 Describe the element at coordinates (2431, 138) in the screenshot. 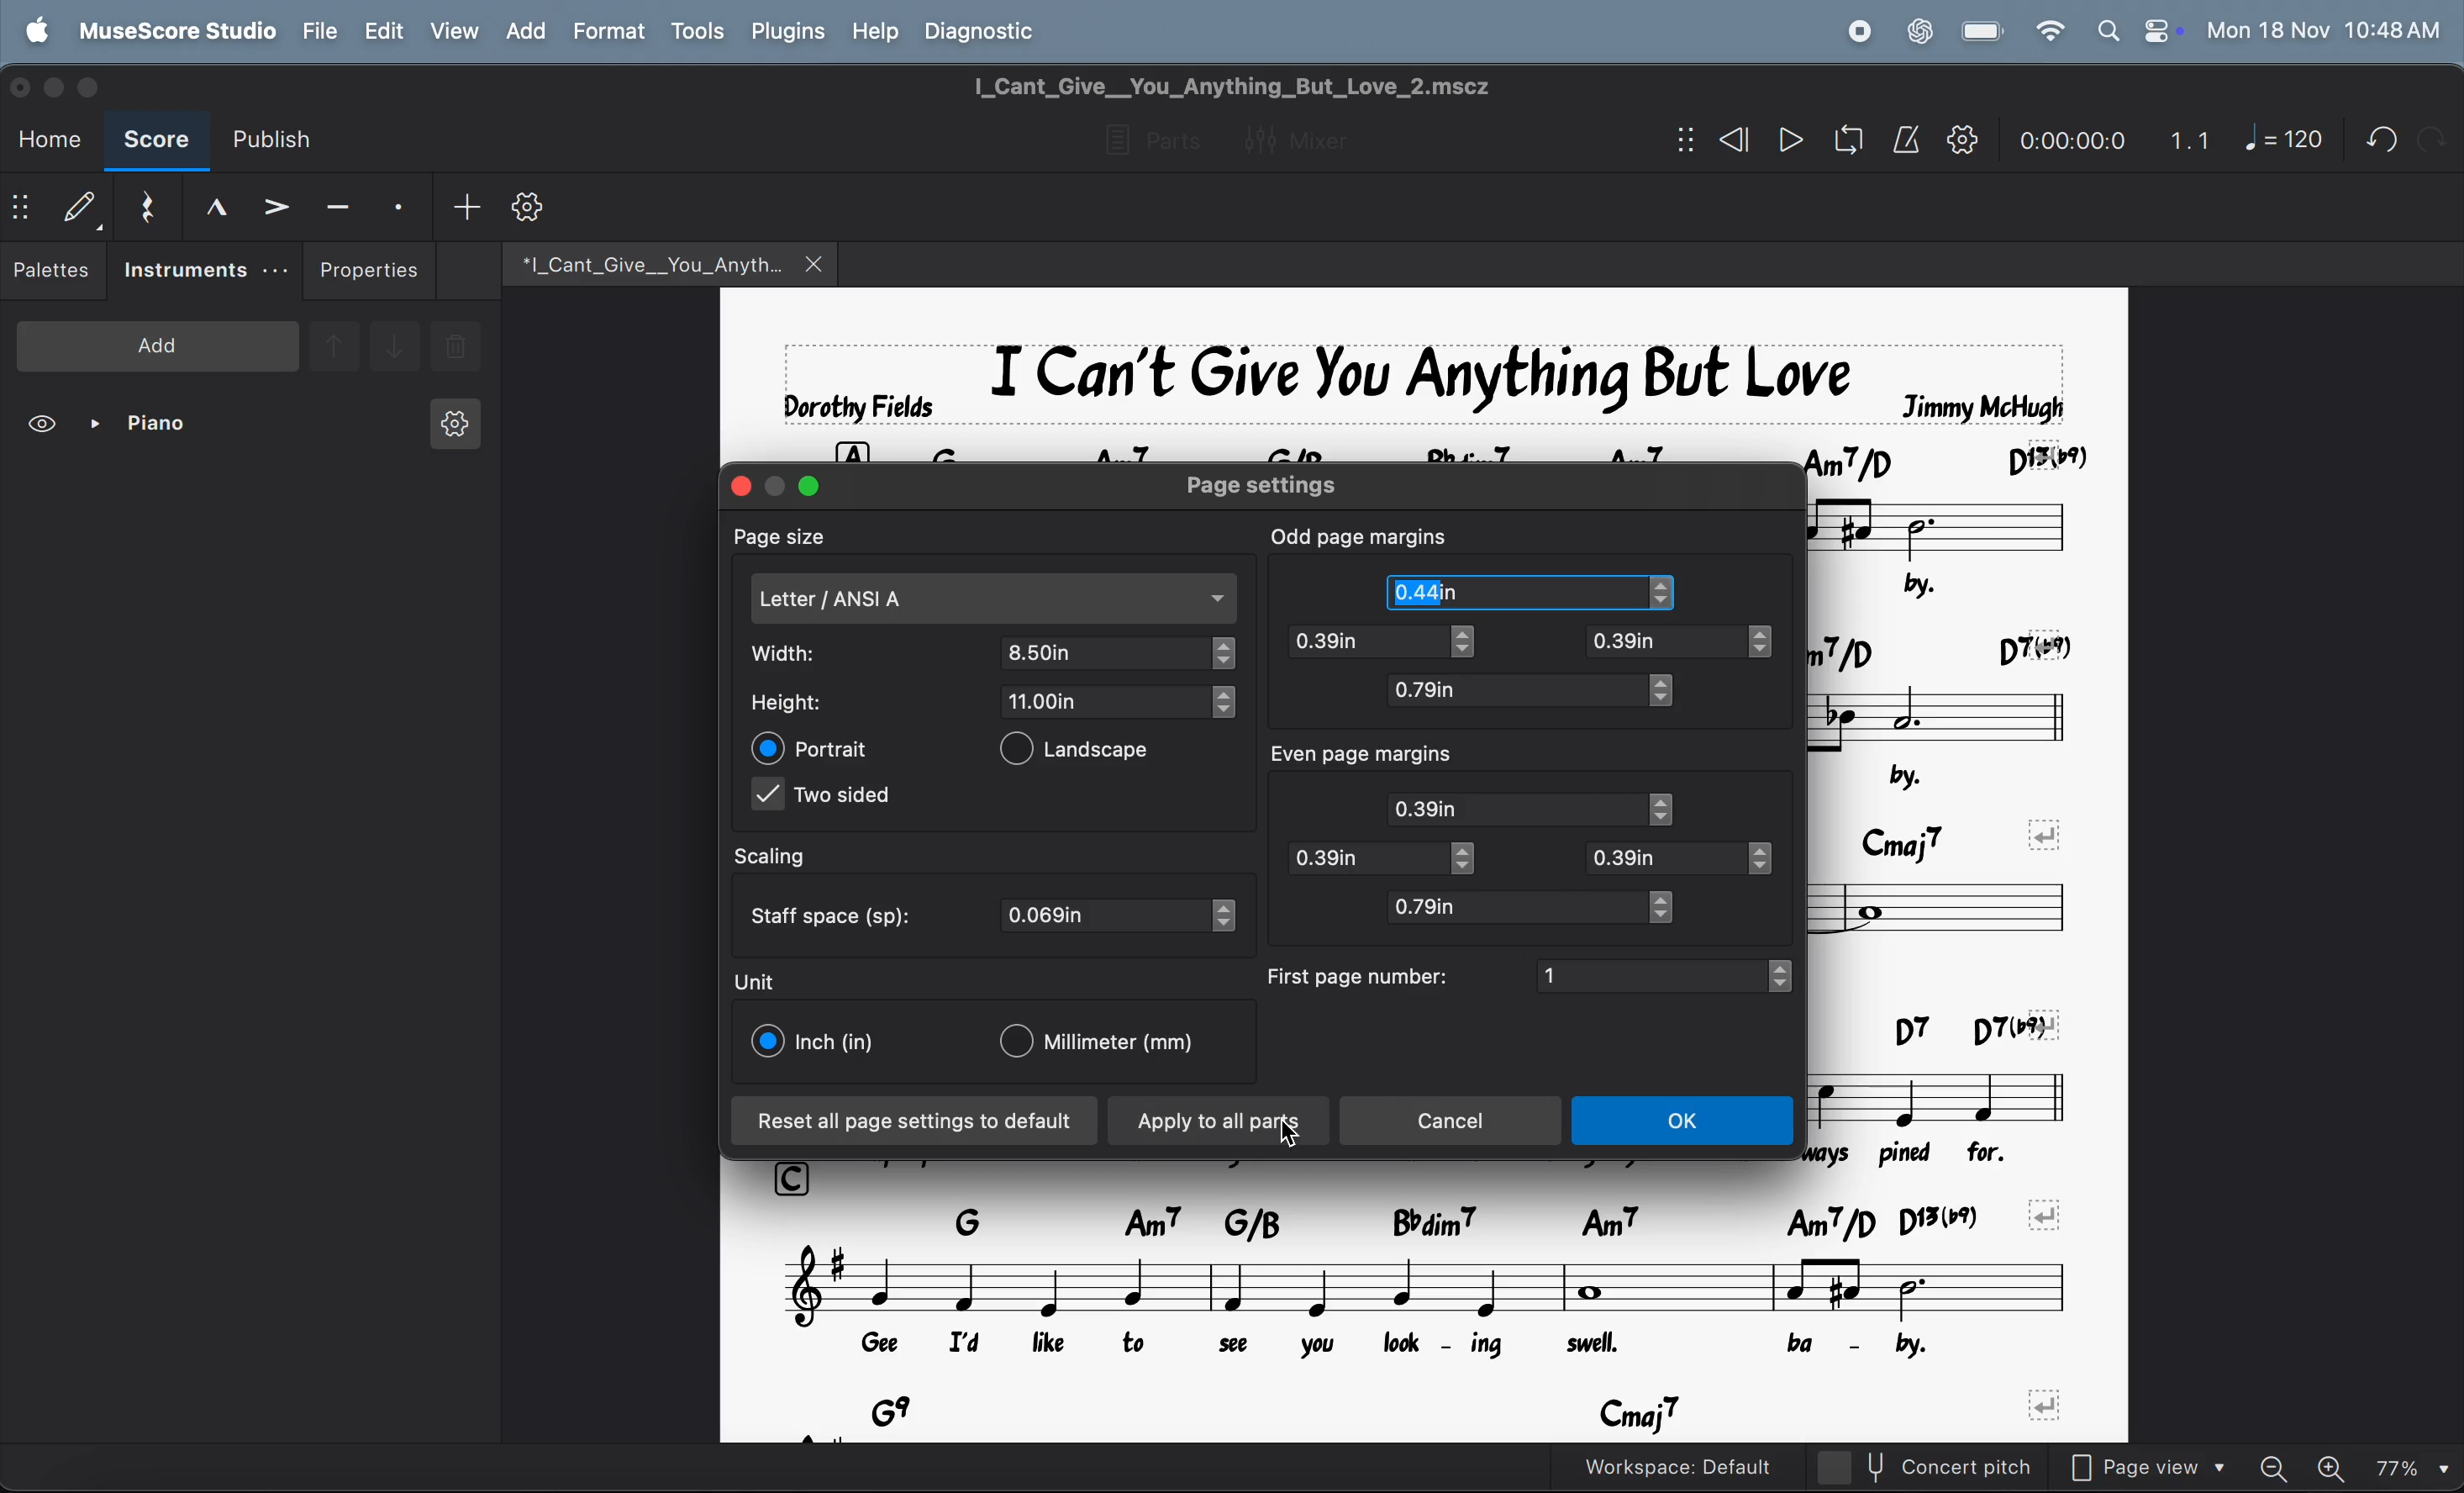

I see `undo` at that location.